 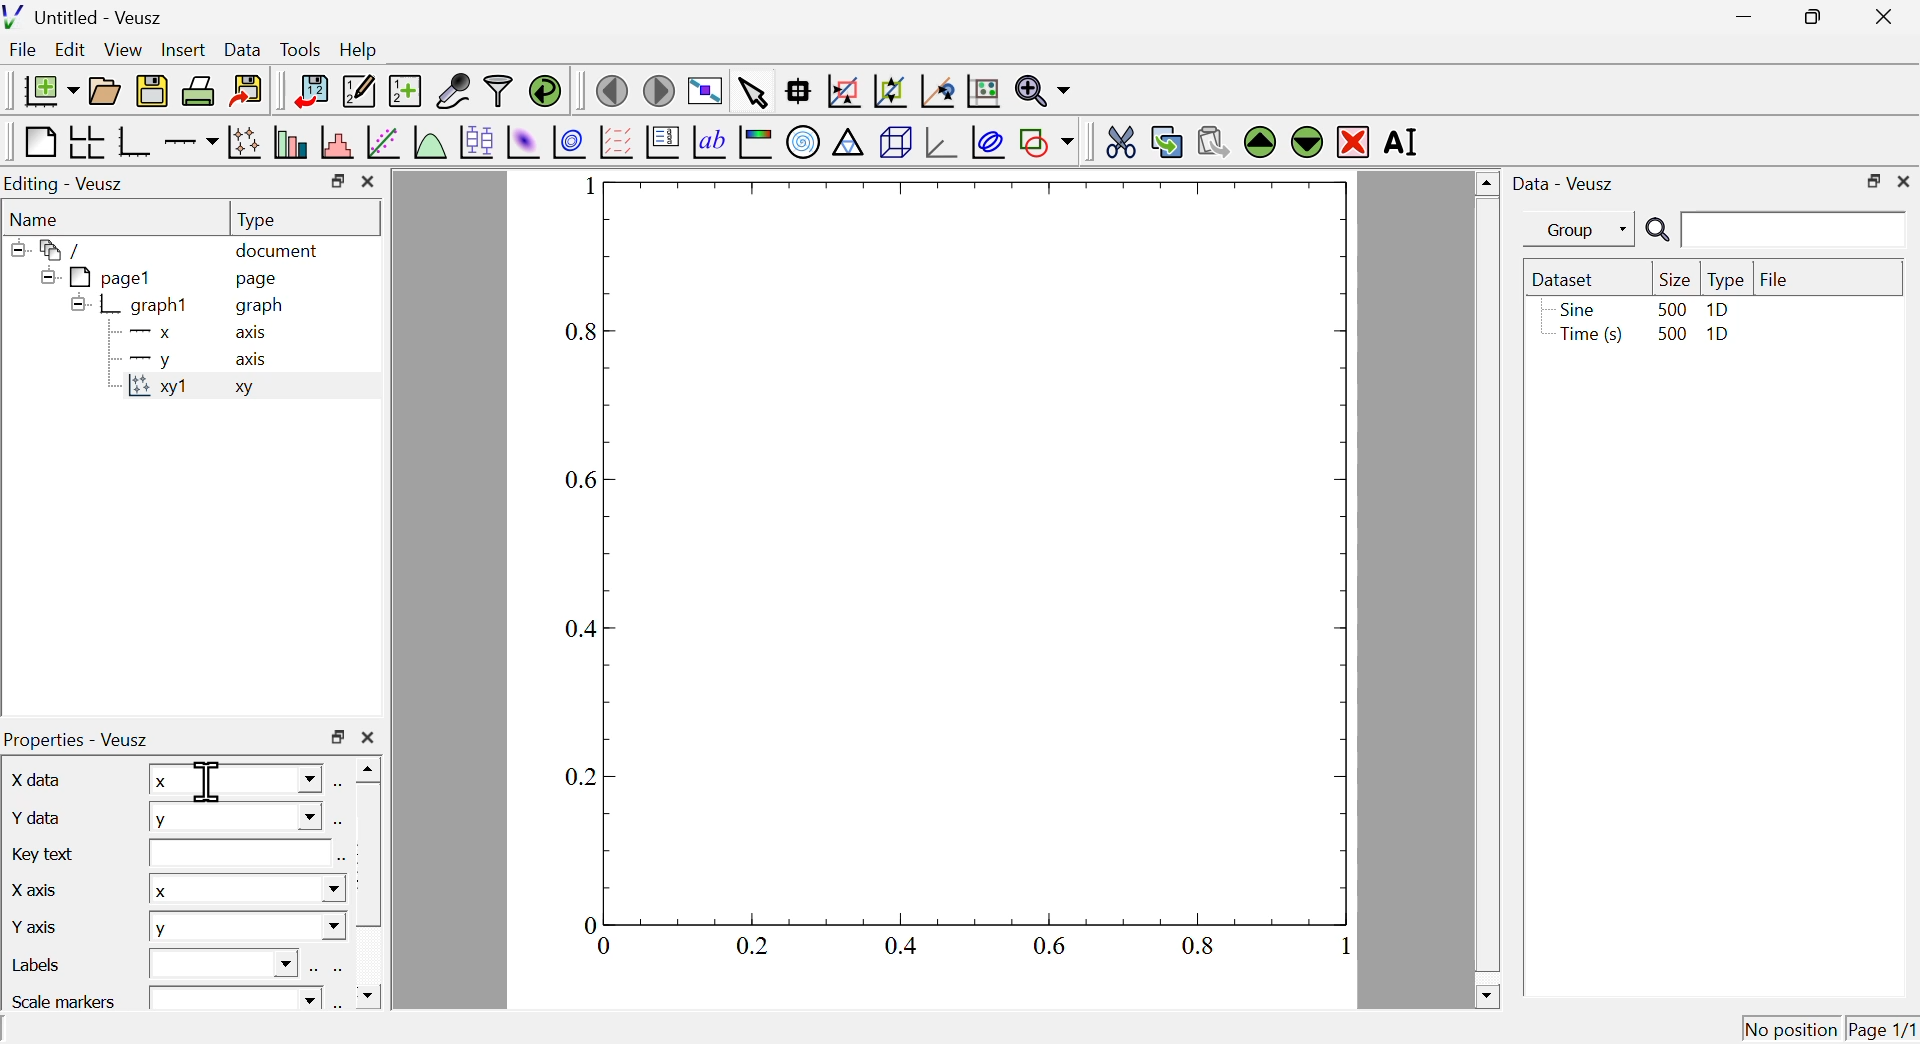 What do you see at coordinates (1042, 91) in the screenshot?
I see `zoom functions` at bounding box center [1042, 91].